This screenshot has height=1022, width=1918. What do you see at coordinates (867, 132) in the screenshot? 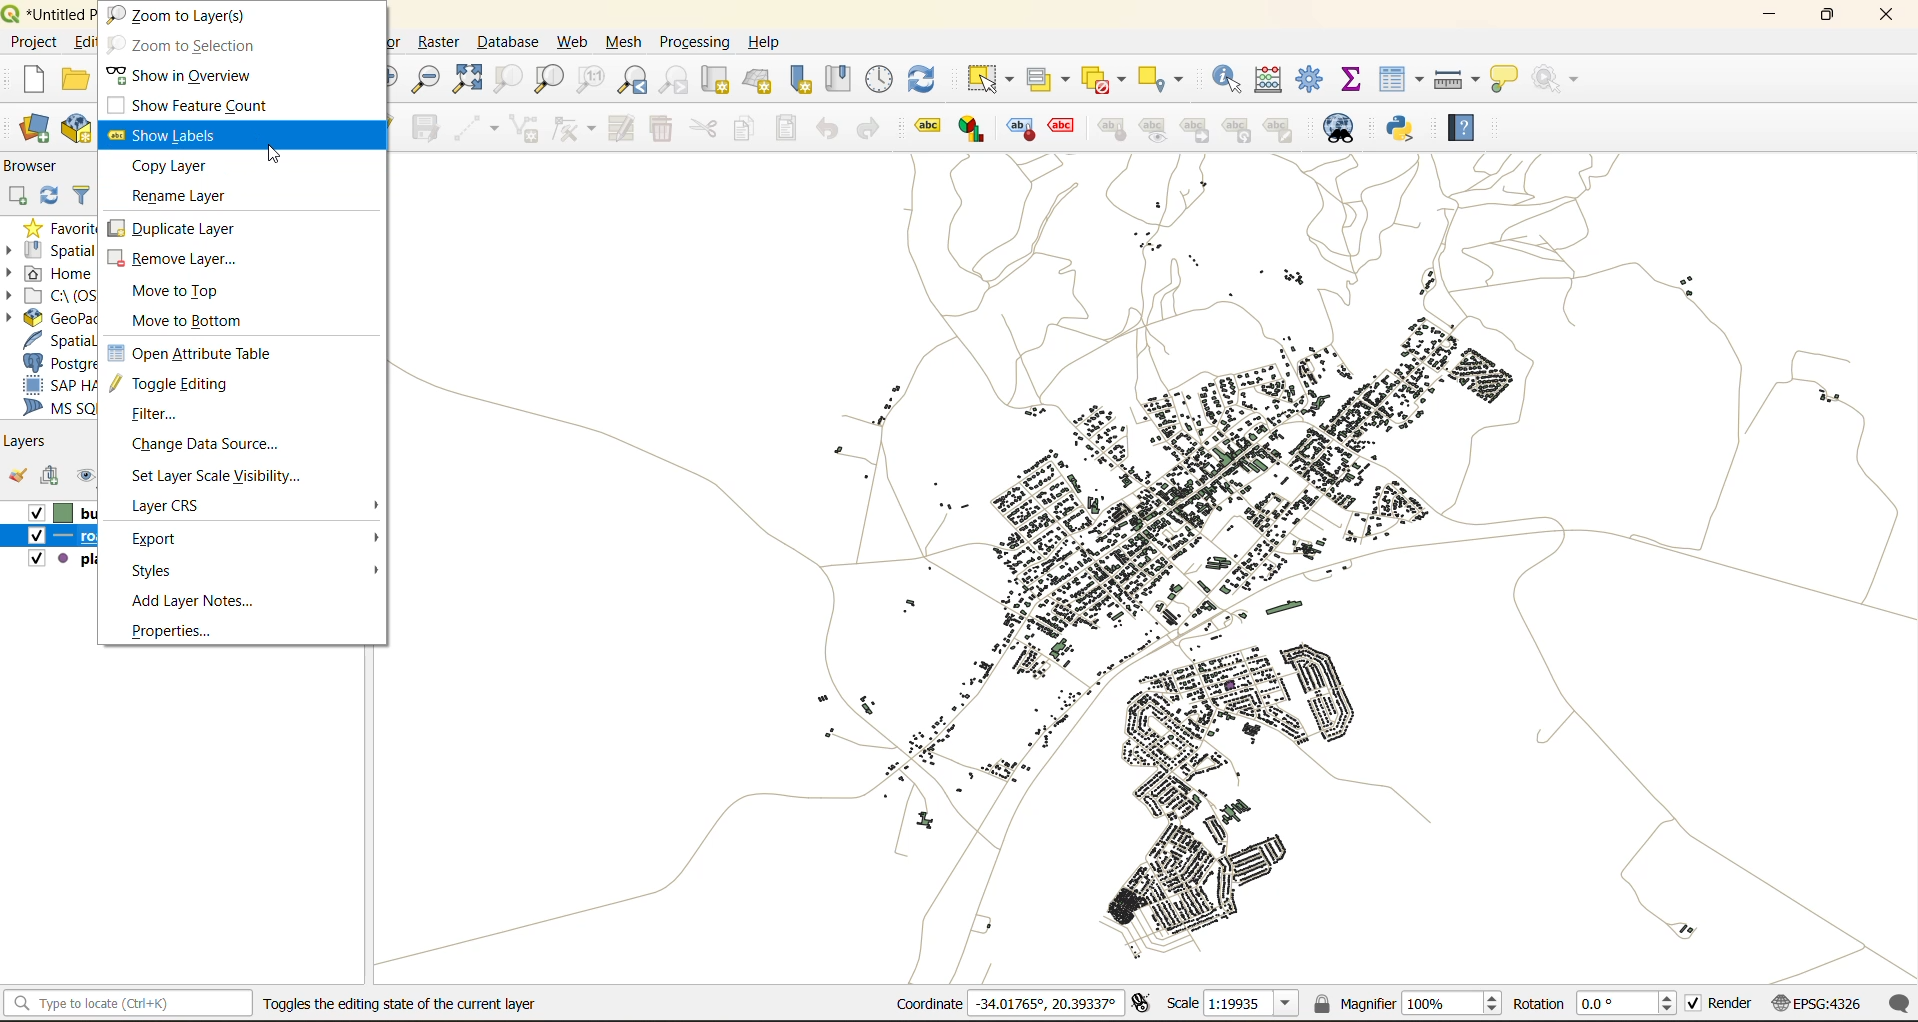
I see `redo` at bounding box center [867, 132].